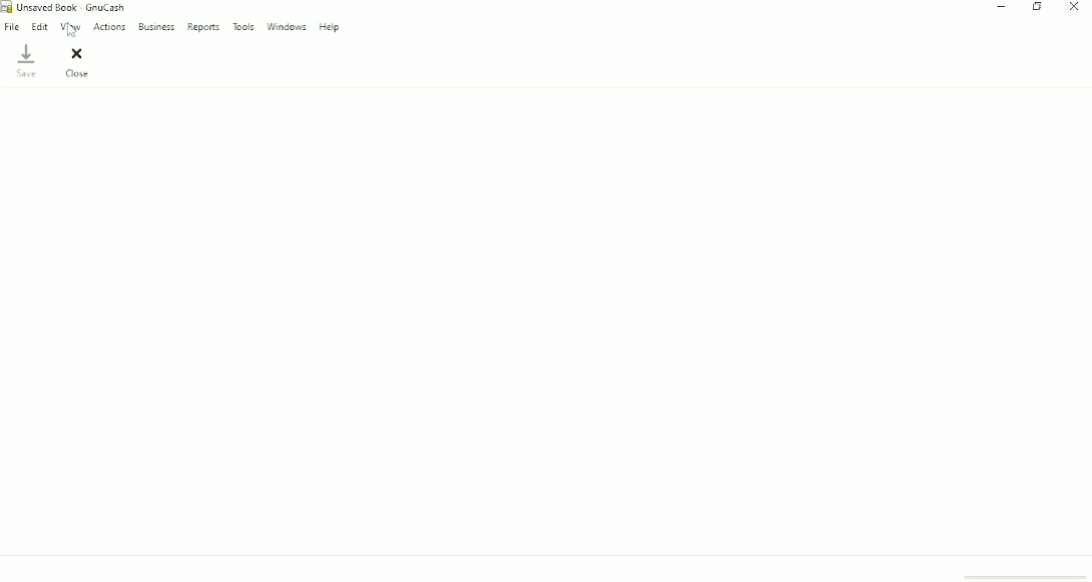  What do you see at coordinates (7, 6) in the screenshot?
I see `gnucash logo` at bounding box center [7, 6].